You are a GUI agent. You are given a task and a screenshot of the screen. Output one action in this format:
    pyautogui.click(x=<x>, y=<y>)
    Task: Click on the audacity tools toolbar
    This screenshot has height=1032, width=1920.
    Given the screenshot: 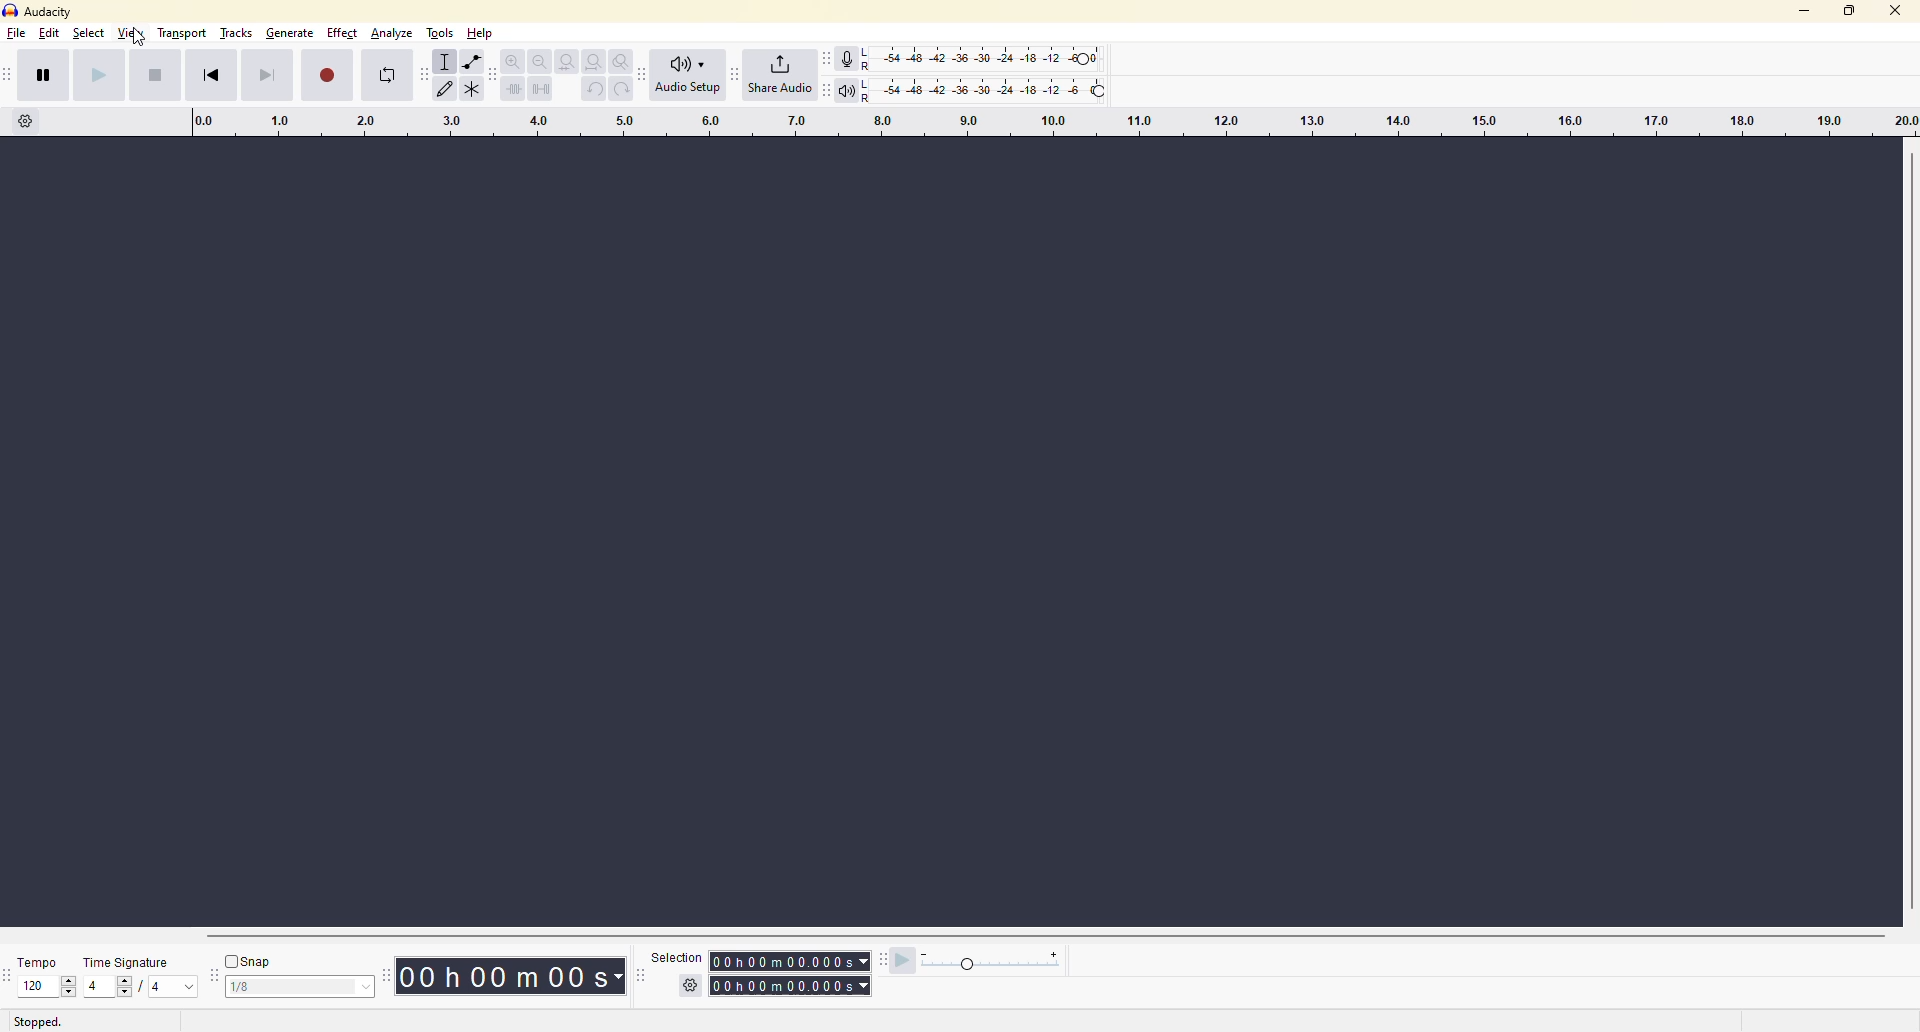 What is the action you would take?
    pyautogui.click(x=423, y=77)
    